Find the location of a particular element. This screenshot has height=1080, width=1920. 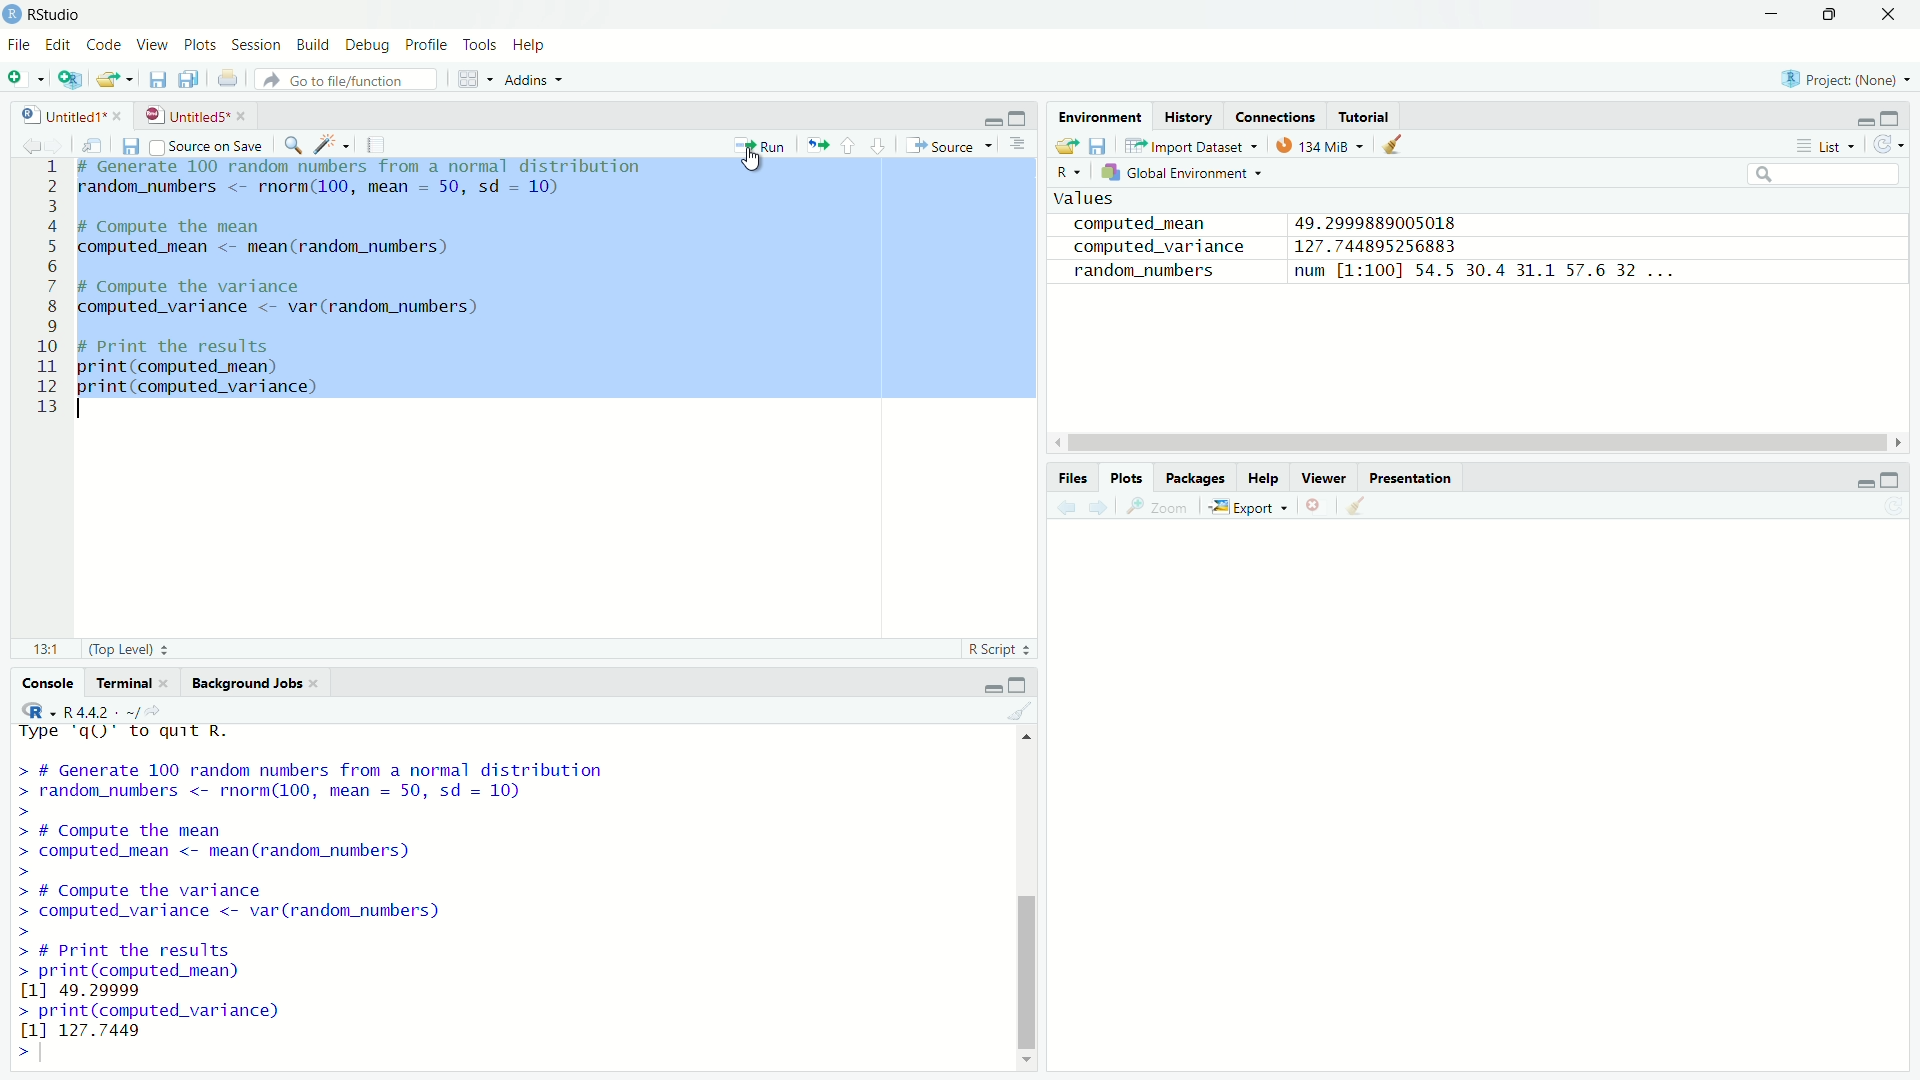

cursor is located at coordinates (754, 160).